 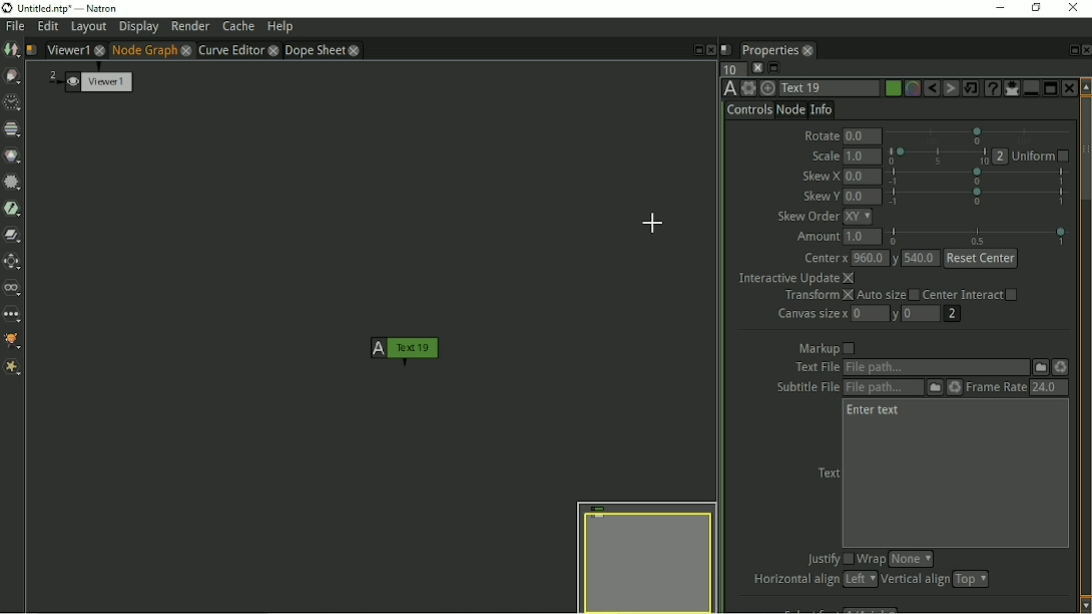 I want to click on Centers the node graph on this item, so click(x=769, y=88).